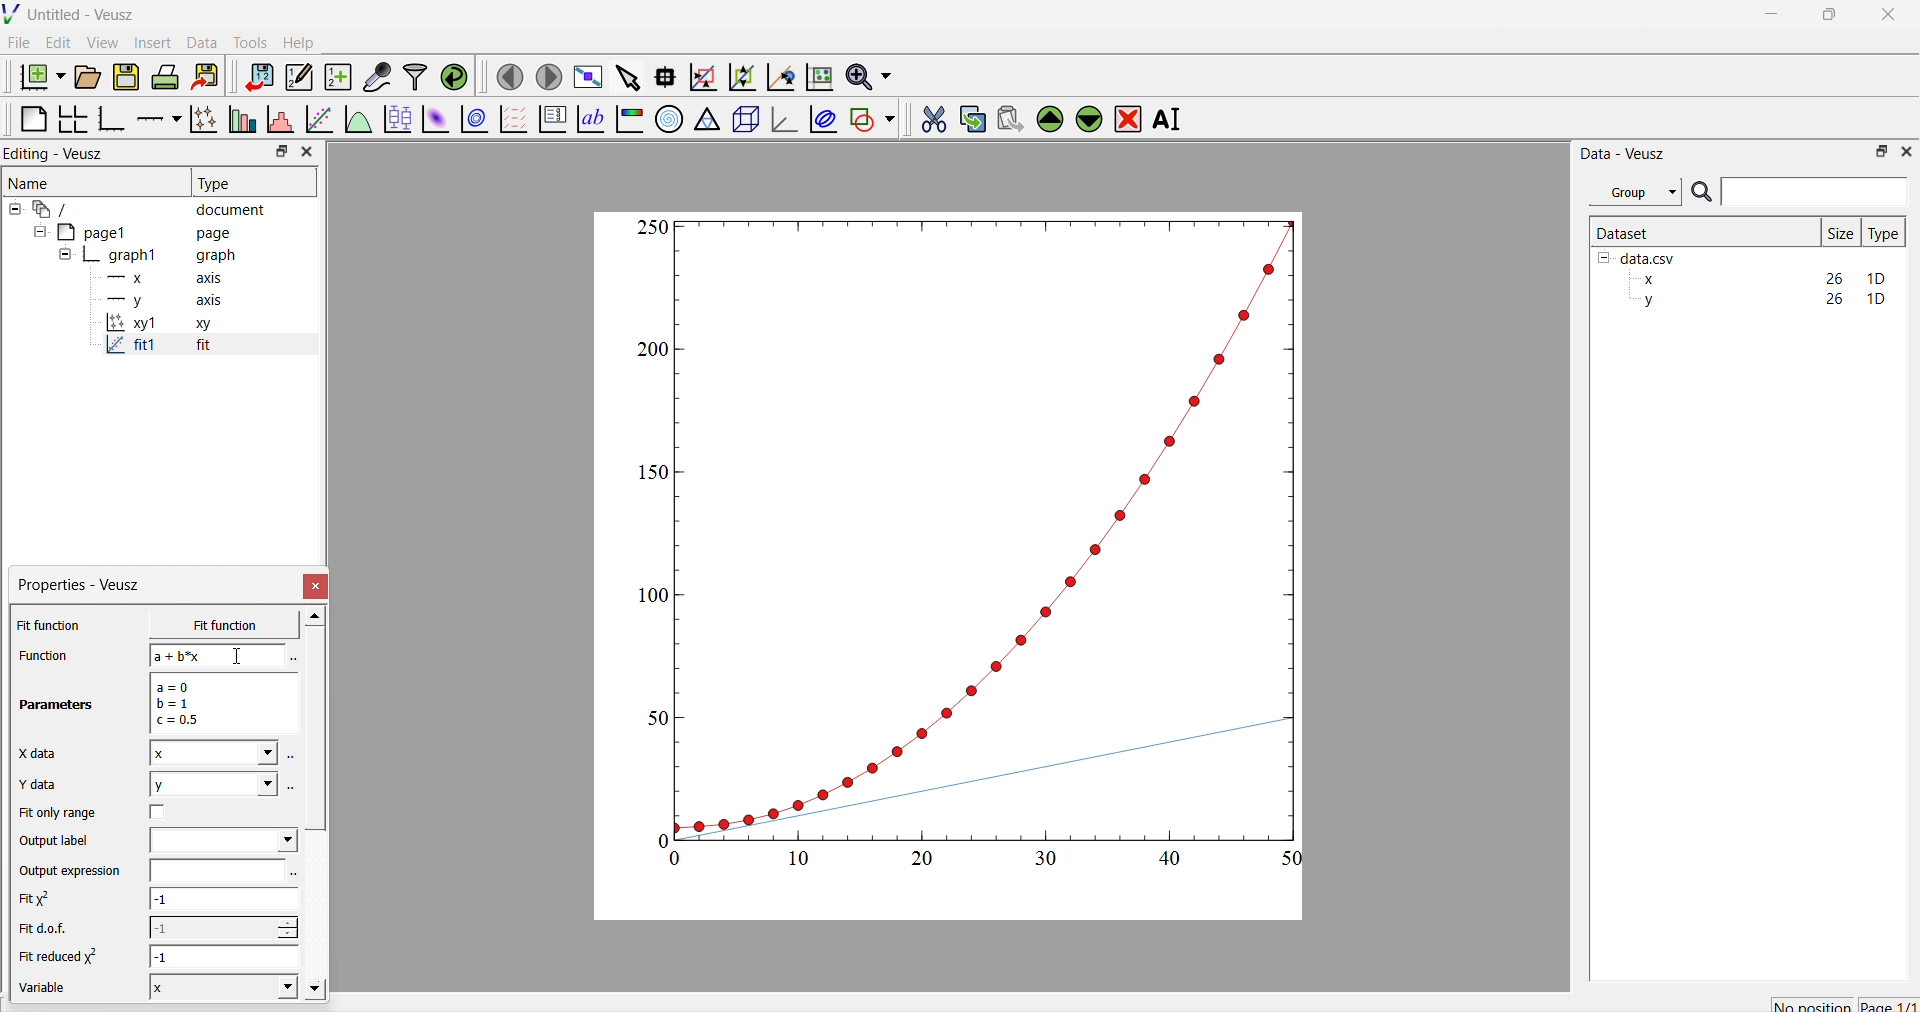 The width and height of the screenshot is (1920, 1012). Describe the element at coordinates (295, 875) in the screenshot. I see `Select using dataset browser` at that location.